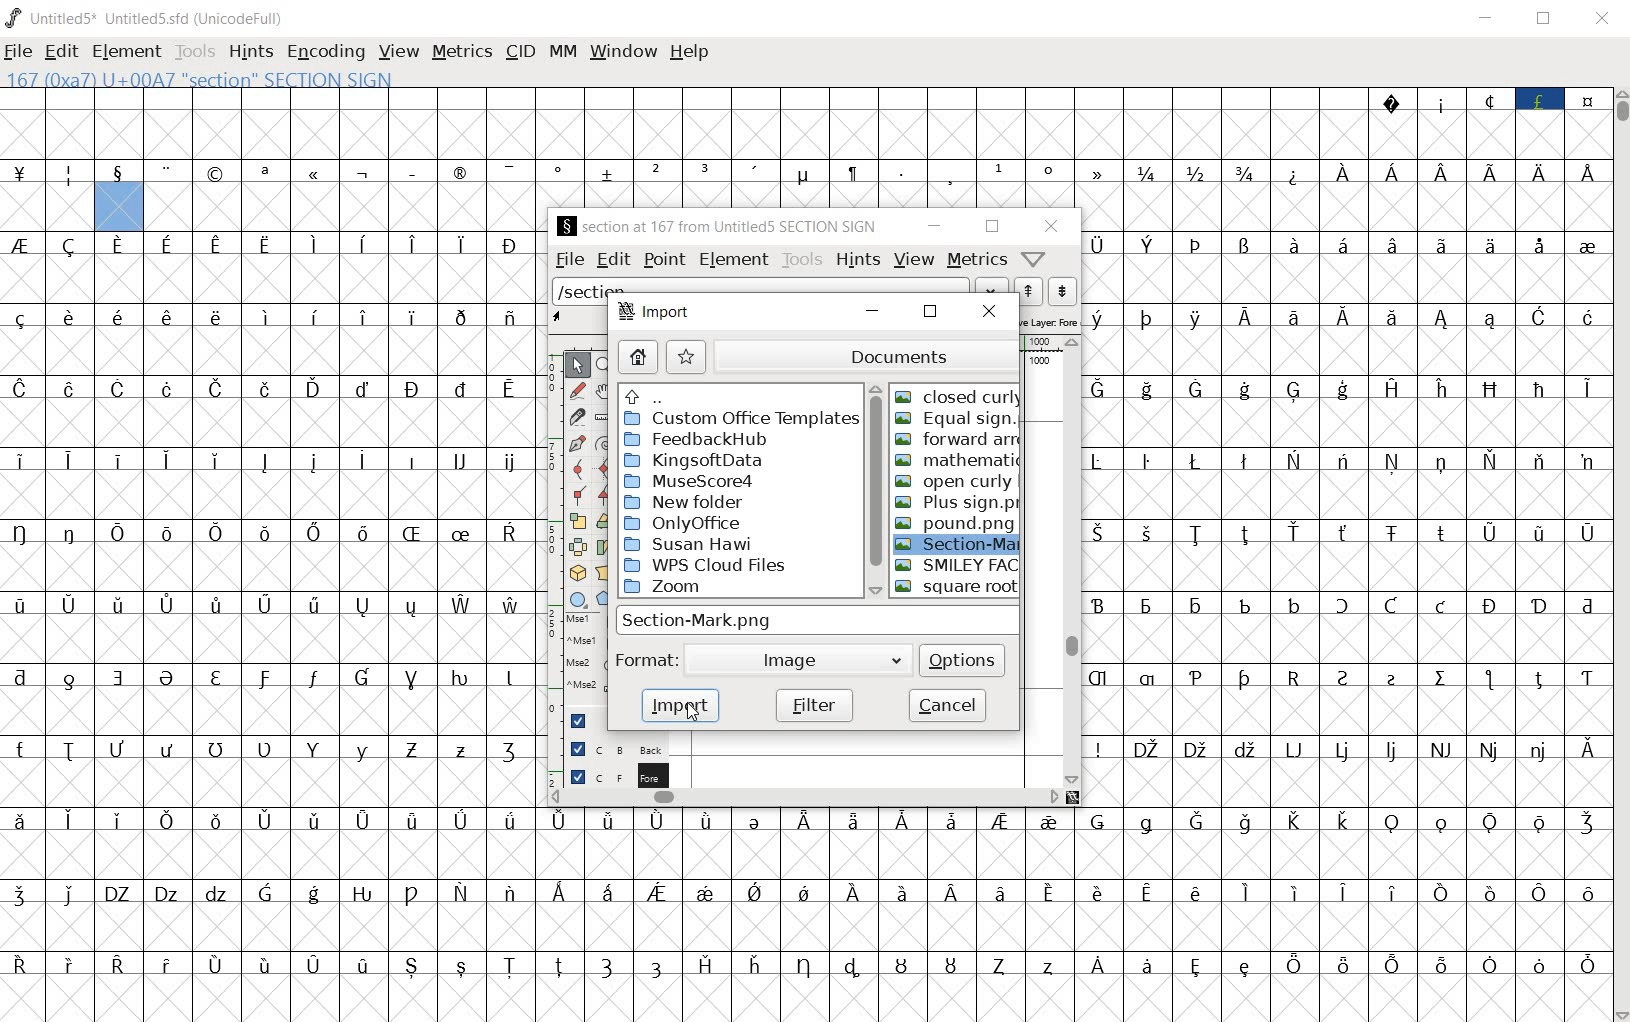 The width and height of the screenshot is (1630, 1022). Describe the element at coordinates (992, 227) in the screenshot. I see `restore` at that location.